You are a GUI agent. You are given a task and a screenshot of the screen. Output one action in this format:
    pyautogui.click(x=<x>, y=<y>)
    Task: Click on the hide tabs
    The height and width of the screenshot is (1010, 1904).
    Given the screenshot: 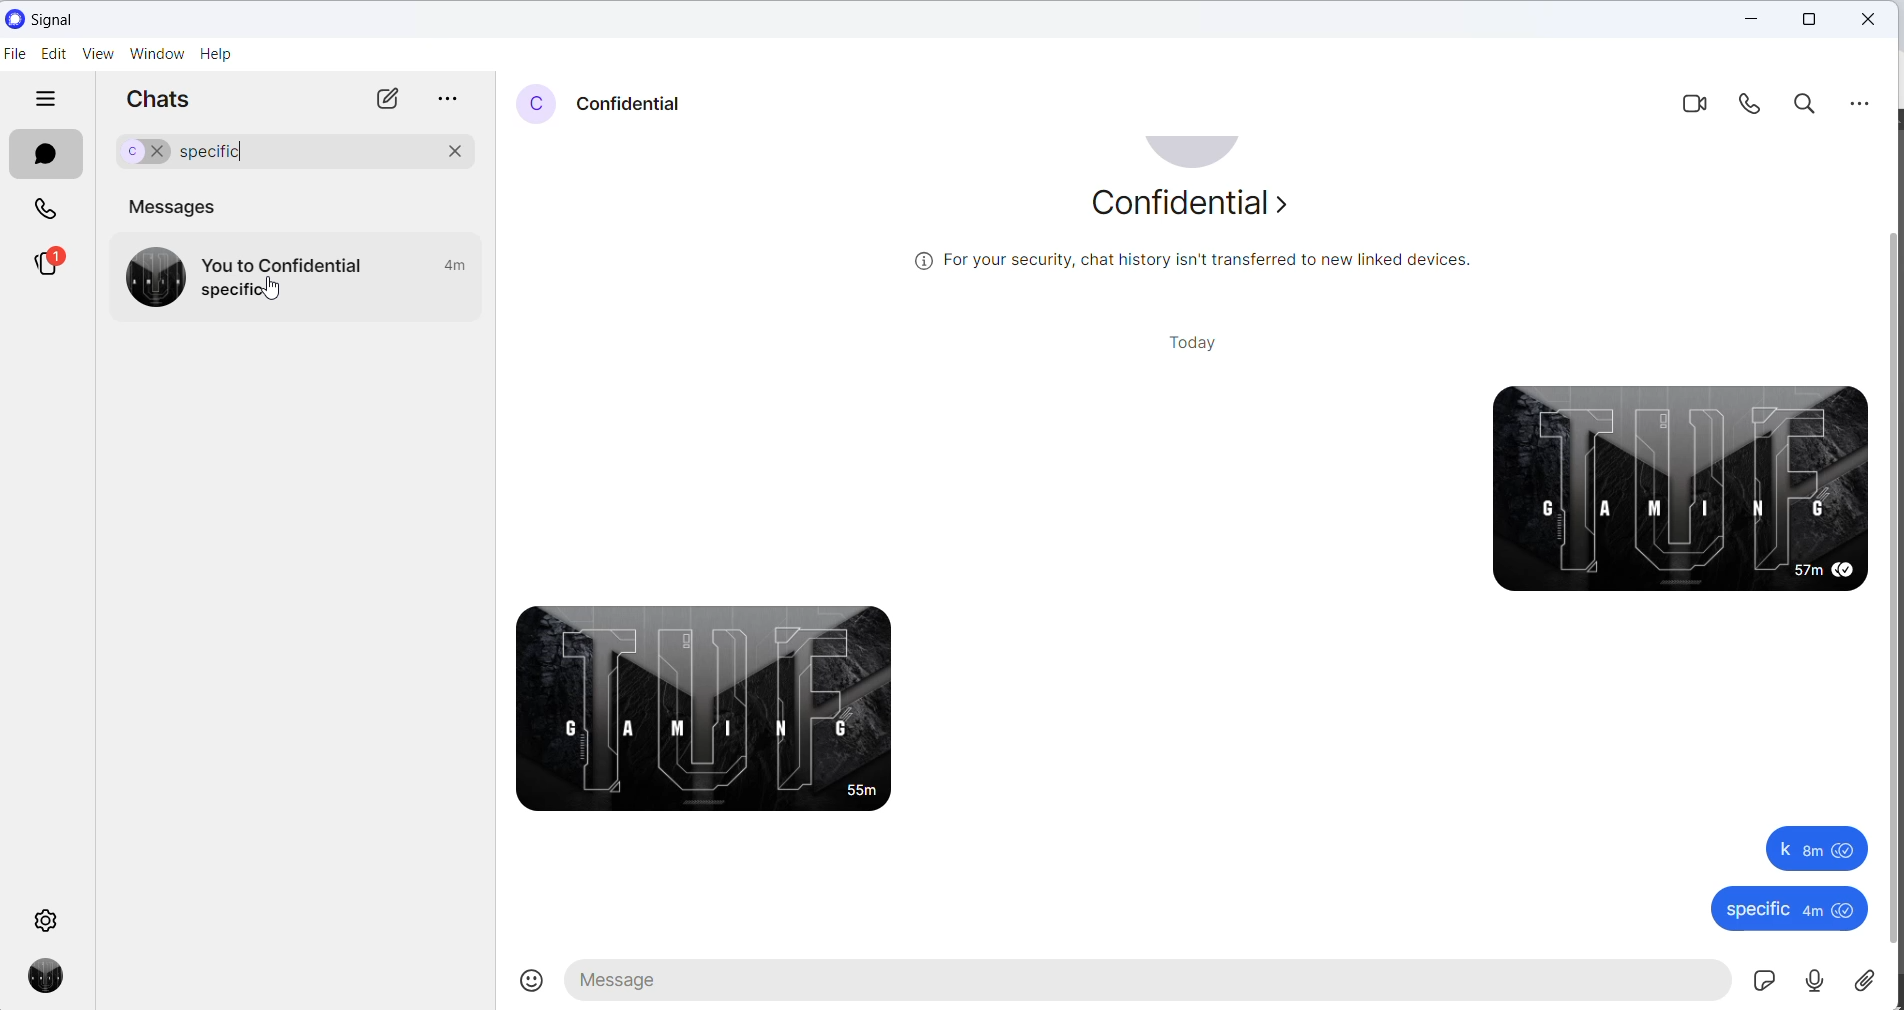 What is the action you would take?
    pyautogui.click(x=45, y=97)
    